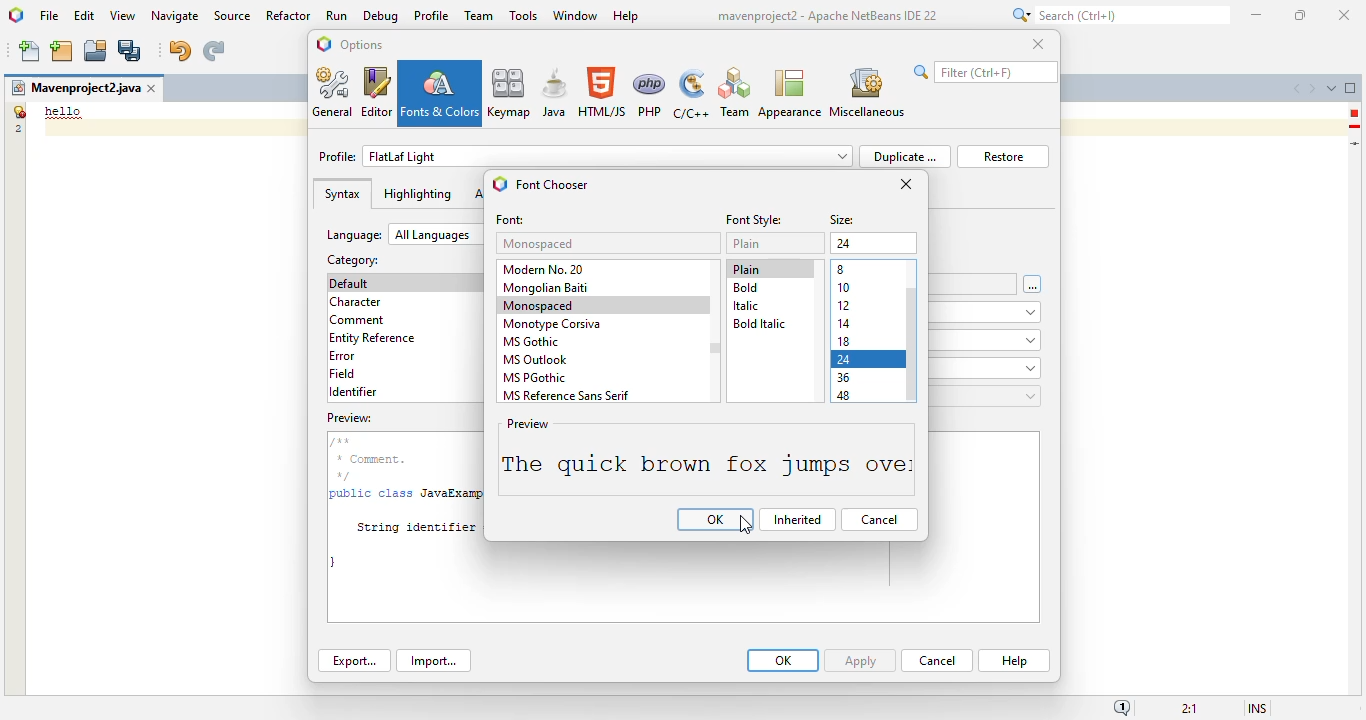 The height and width of the screenshot is (720, 1366). Describe the element at coordinates (553, 185) in the screenshot. I see `font chooser` at that location.